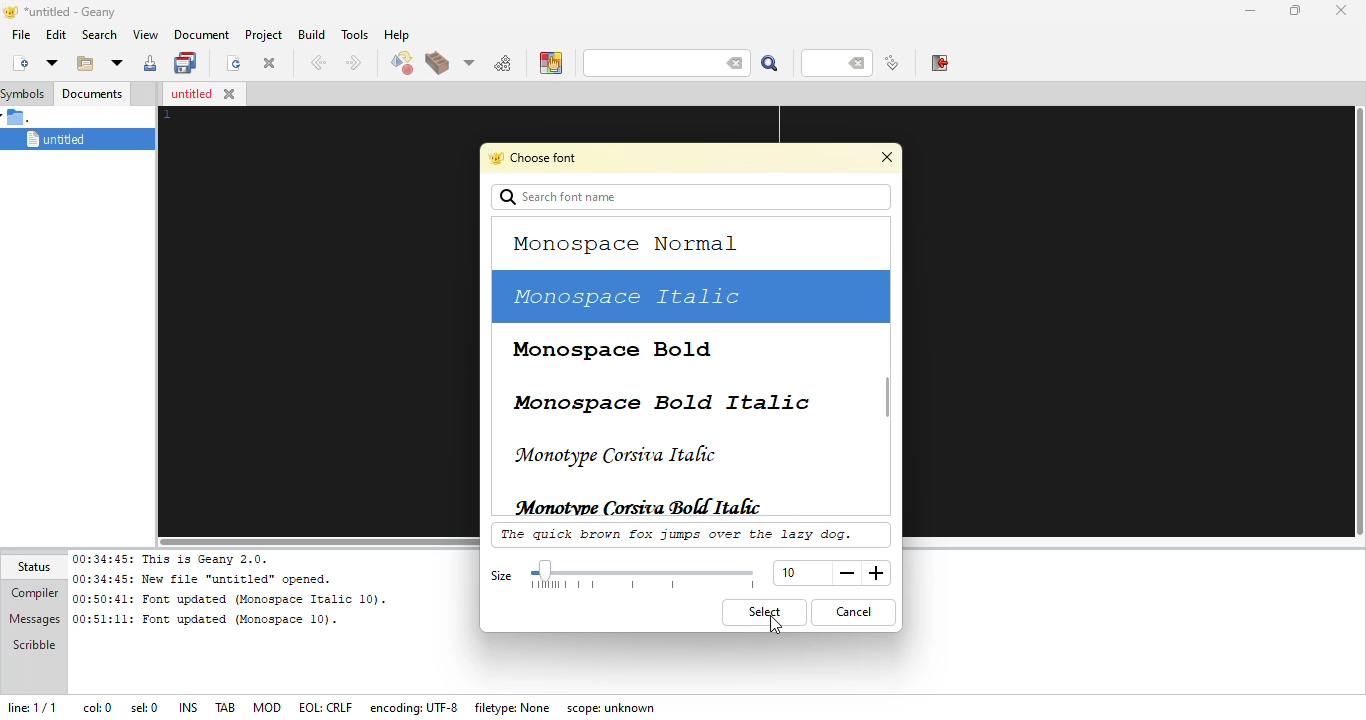 Image resolution: width=1366 pixels, height=720 pixels. I want to click on mod, so click(267, 706).